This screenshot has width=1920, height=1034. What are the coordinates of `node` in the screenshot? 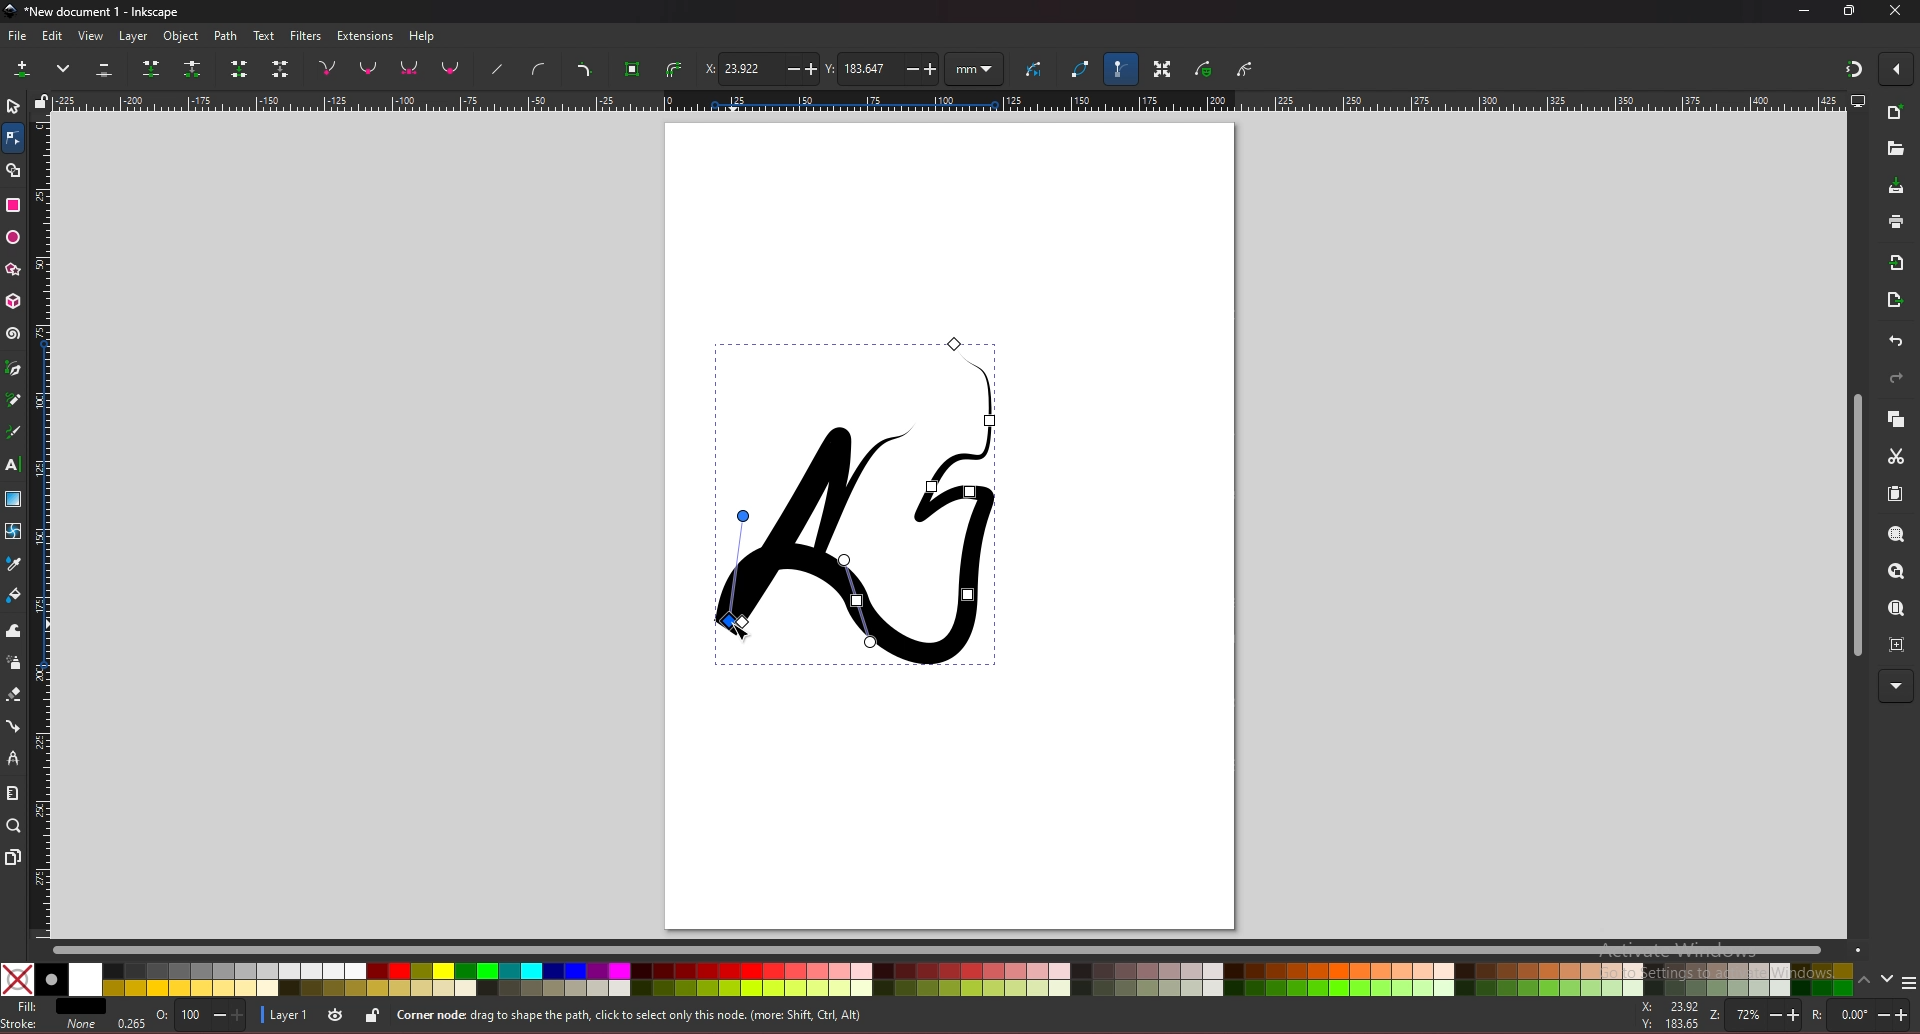 It's located at (12, 137).